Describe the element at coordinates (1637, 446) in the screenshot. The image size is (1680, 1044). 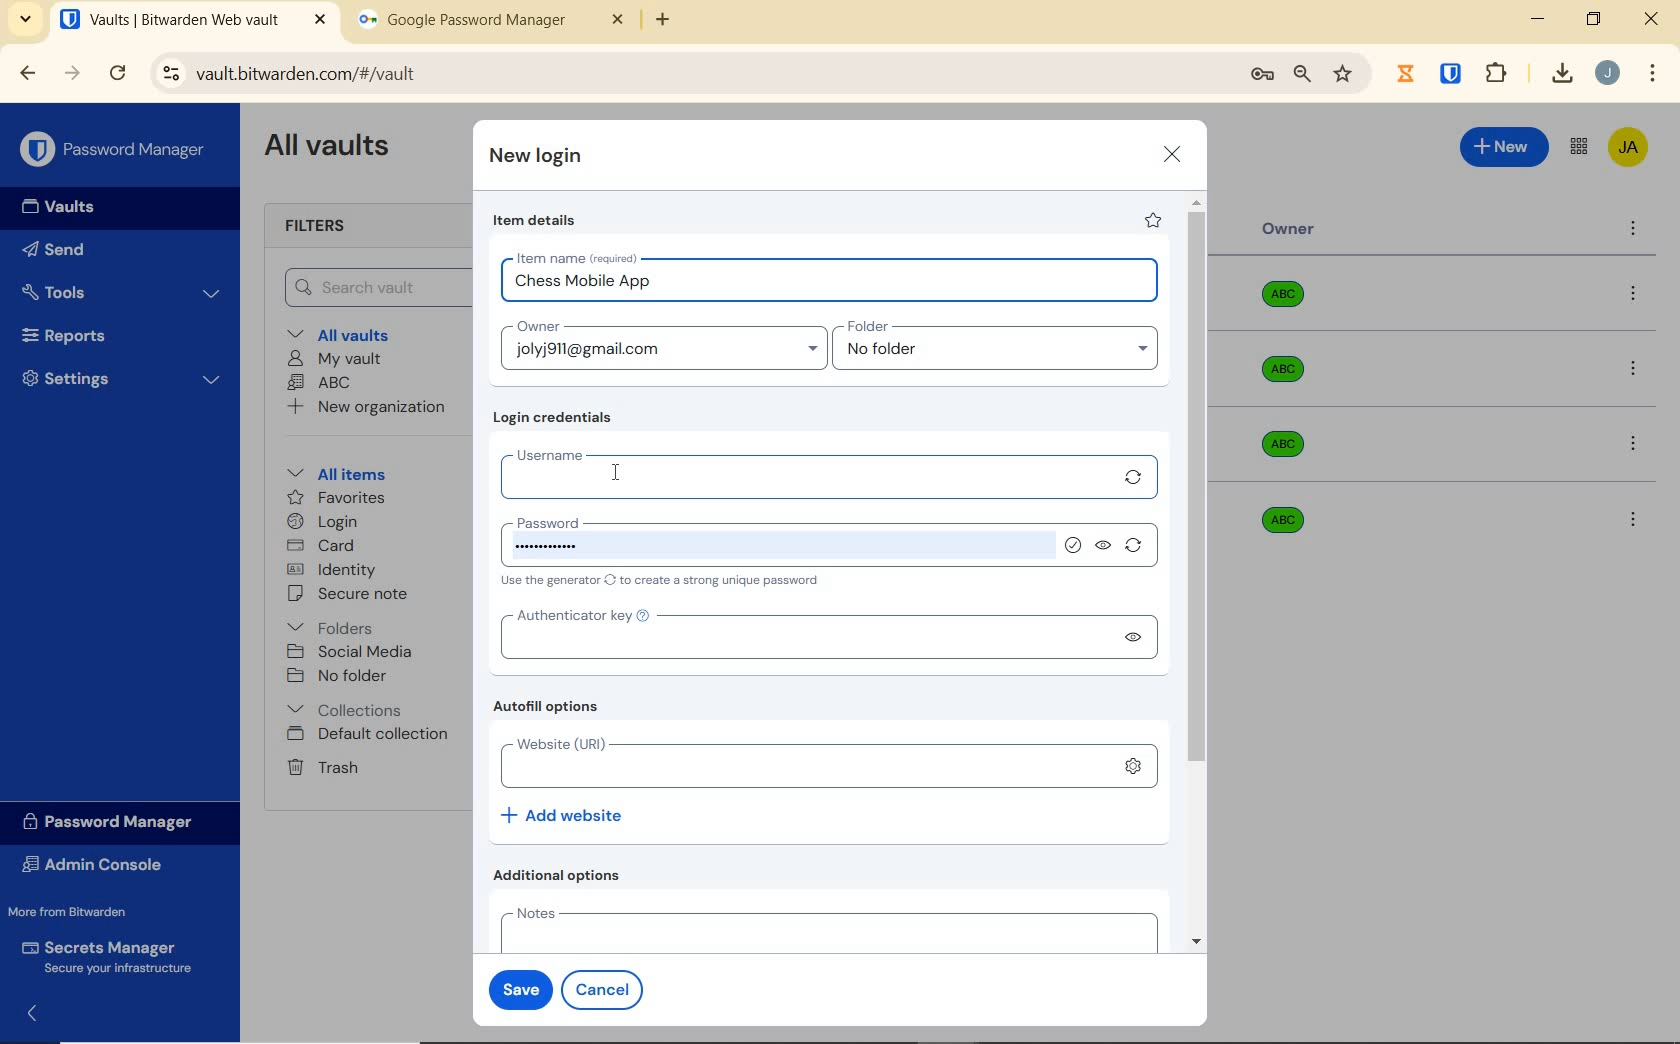
I see `option` at that location.